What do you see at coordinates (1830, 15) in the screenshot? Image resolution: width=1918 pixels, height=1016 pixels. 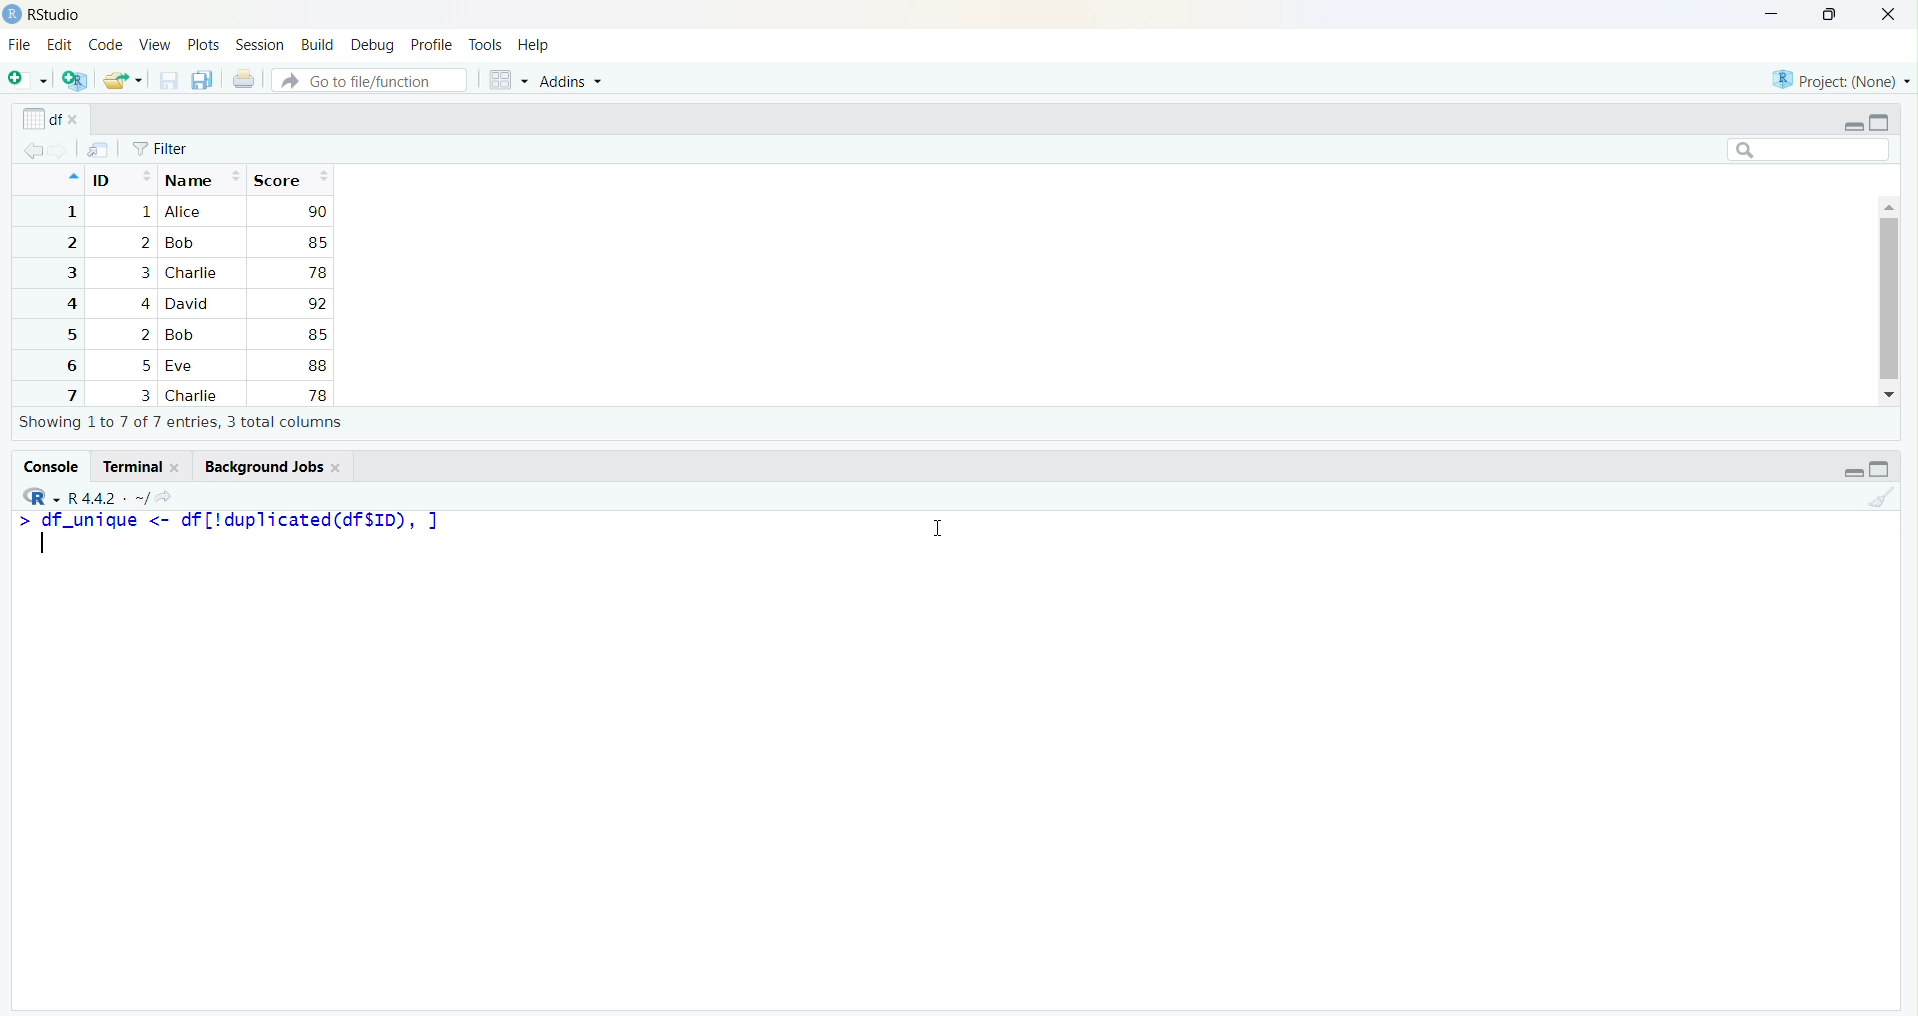 I see `resize` at bounding box center [1830, 15].